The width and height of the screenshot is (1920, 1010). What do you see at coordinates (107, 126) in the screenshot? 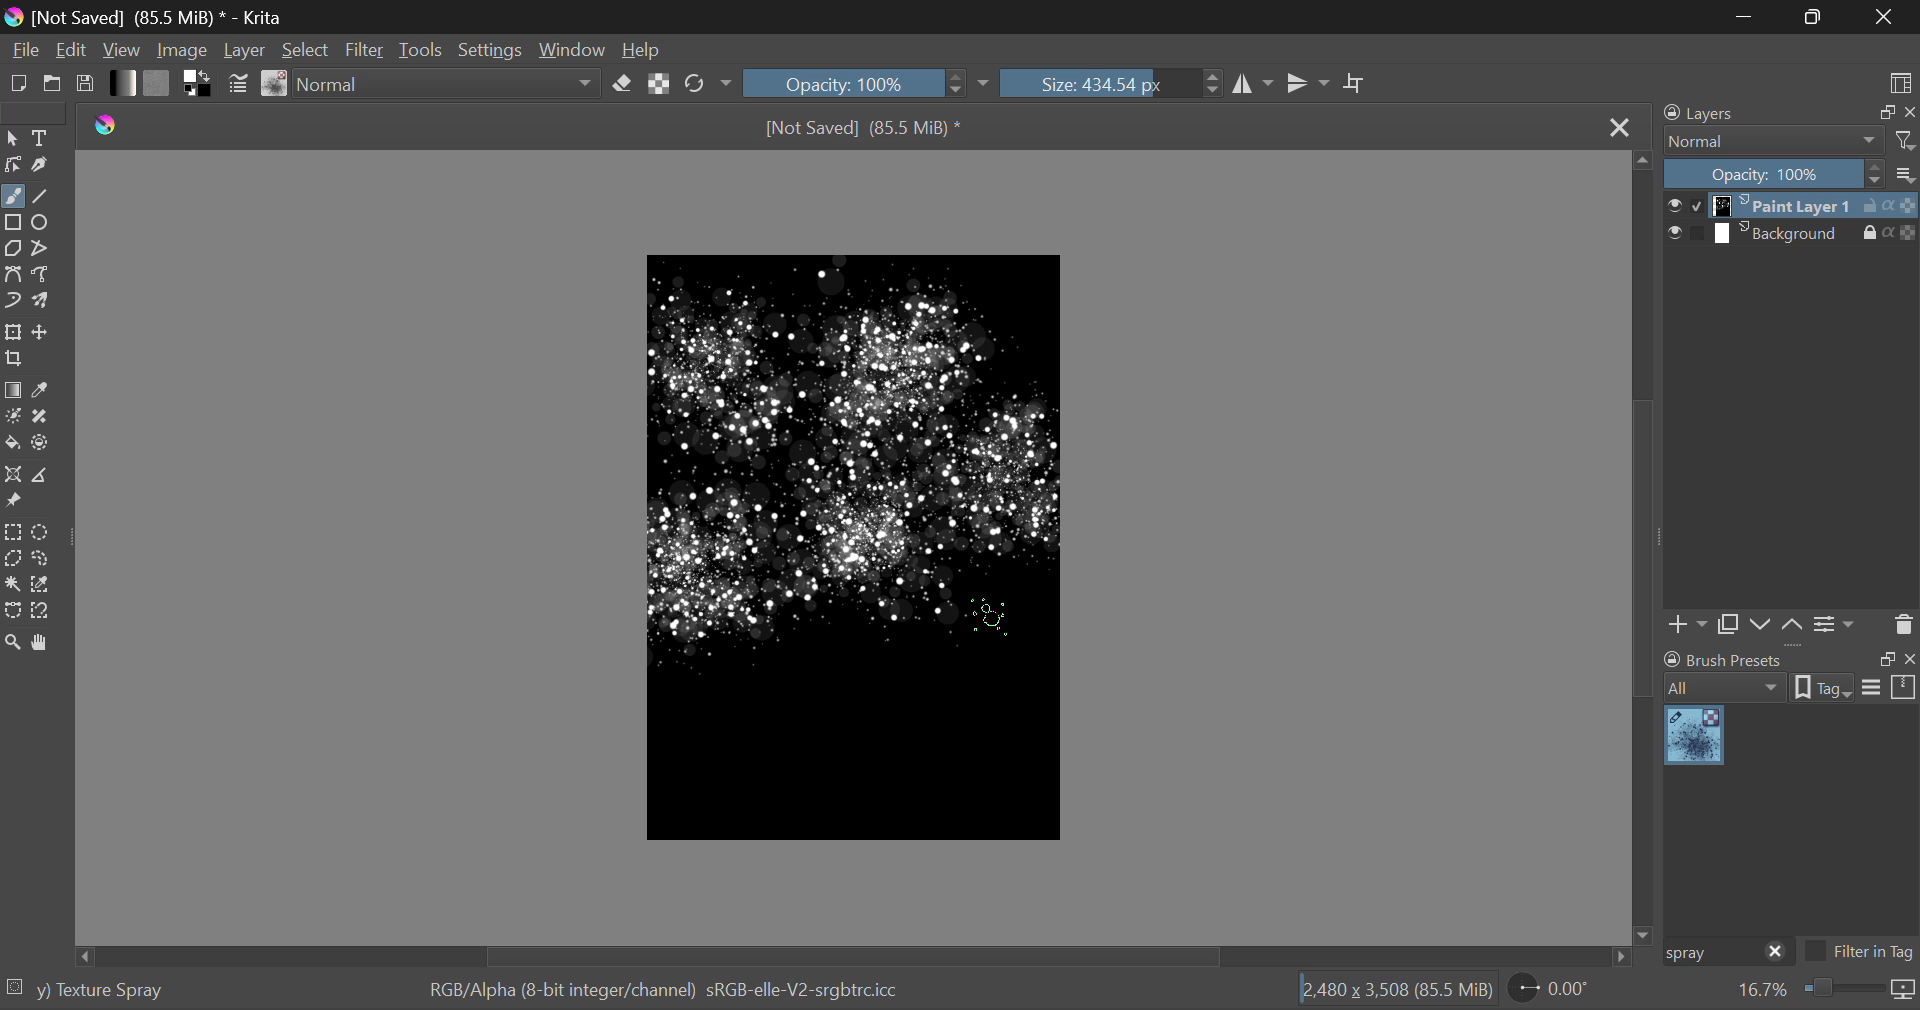
I see `logo` at bounding box center [107, 126].